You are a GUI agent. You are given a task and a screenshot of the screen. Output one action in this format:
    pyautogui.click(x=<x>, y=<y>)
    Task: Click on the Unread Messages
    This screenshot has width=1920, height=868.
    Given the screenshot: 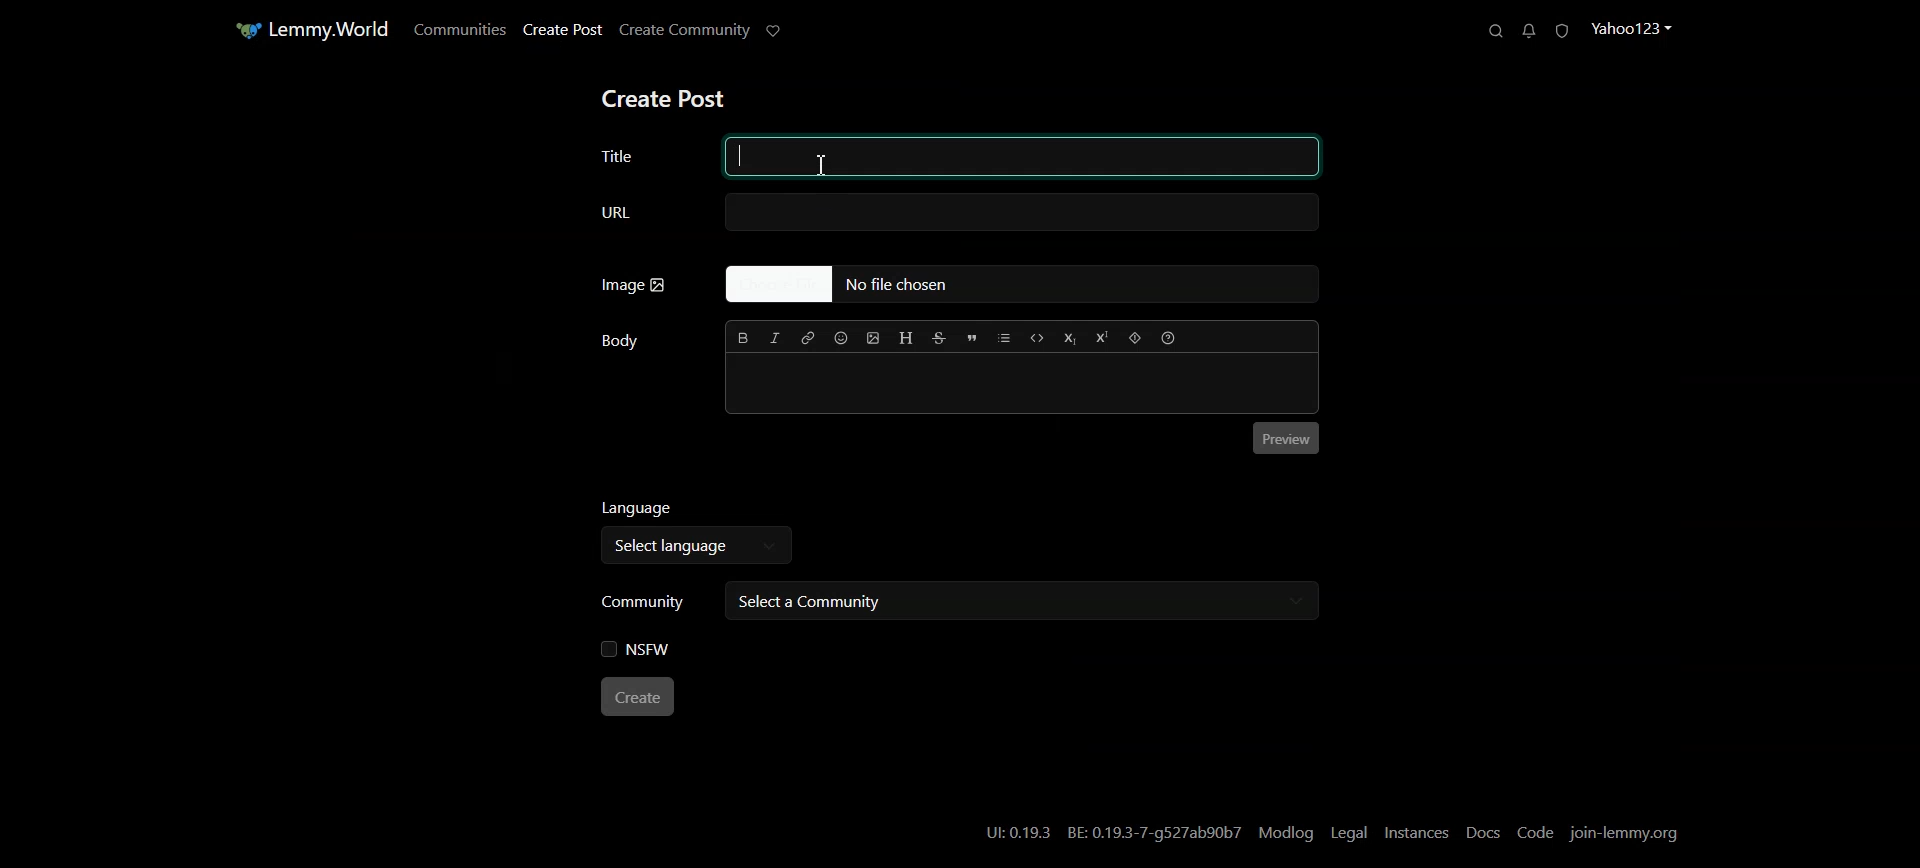 What is the action you would take?
    pyautogui.click(x=1528, y=31)
    